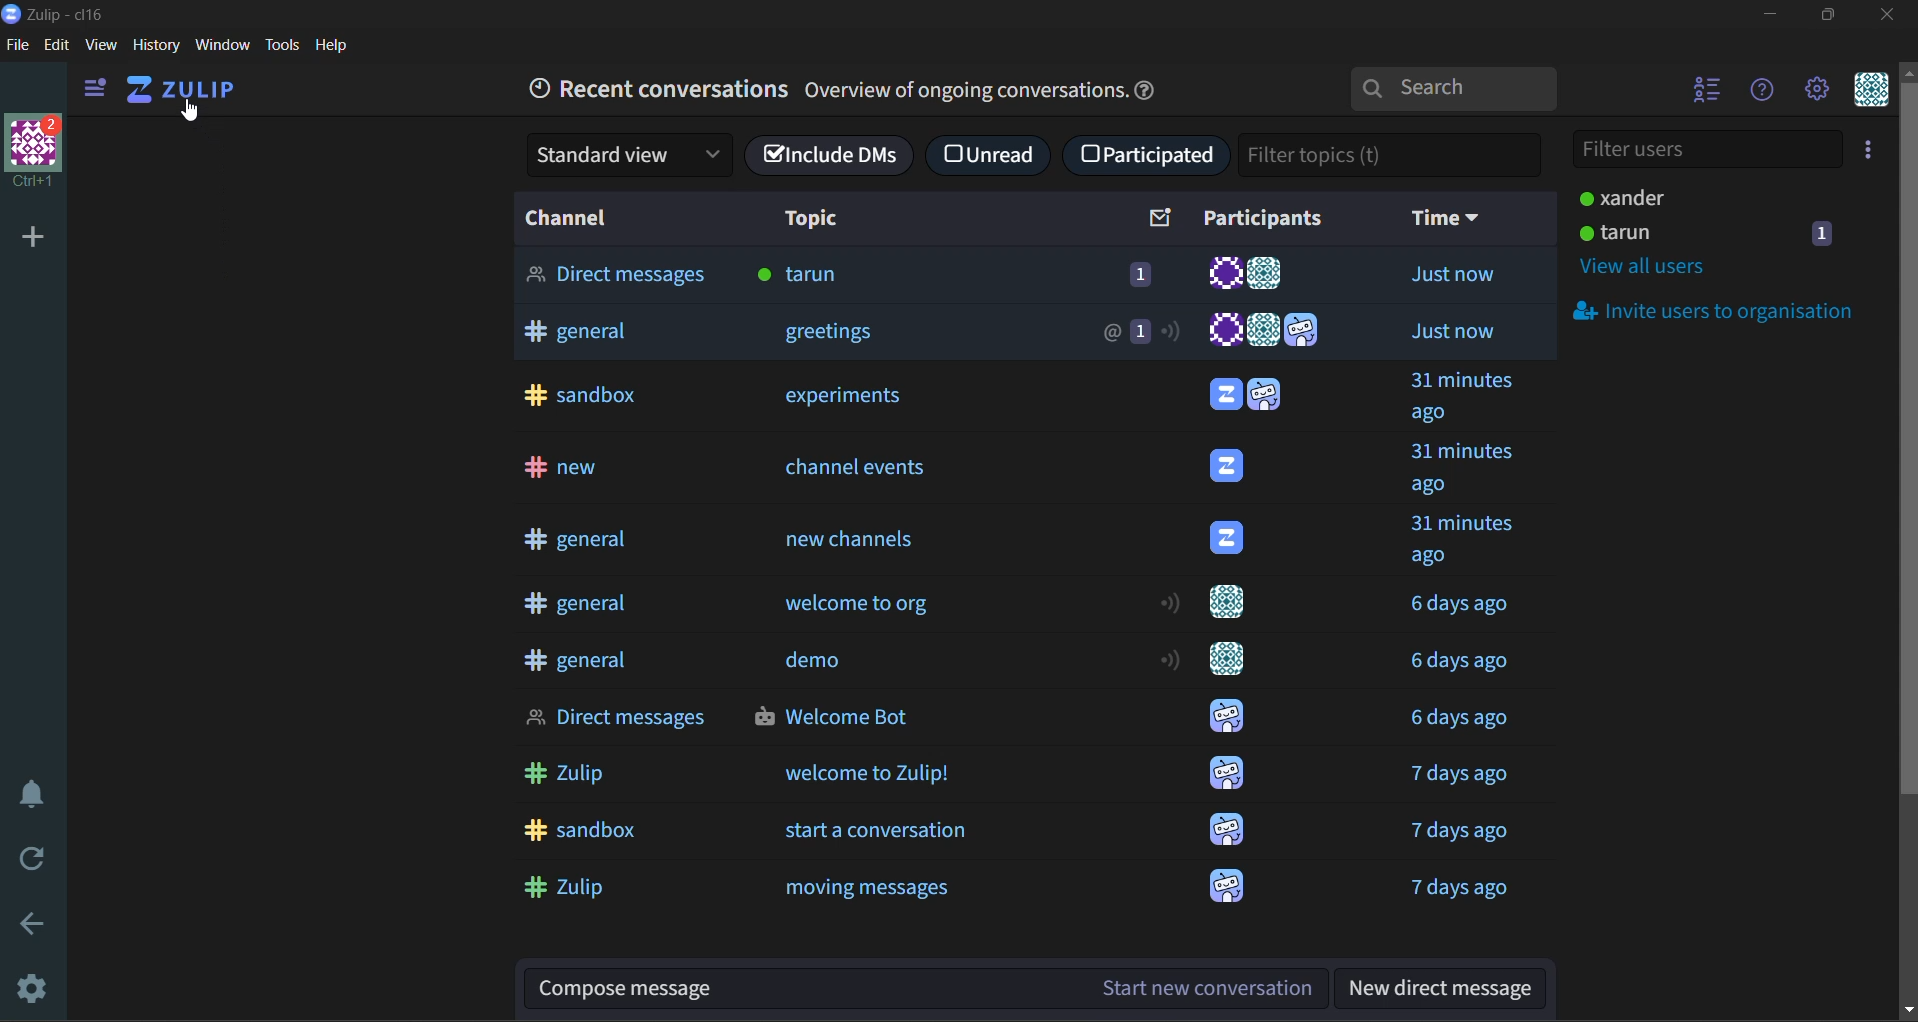 The width and height of the screenshot is (1918, 1022). What do you see at coordinates (35, 986) in the screenshot?
I see `settings` at bounding box center [35, 986].